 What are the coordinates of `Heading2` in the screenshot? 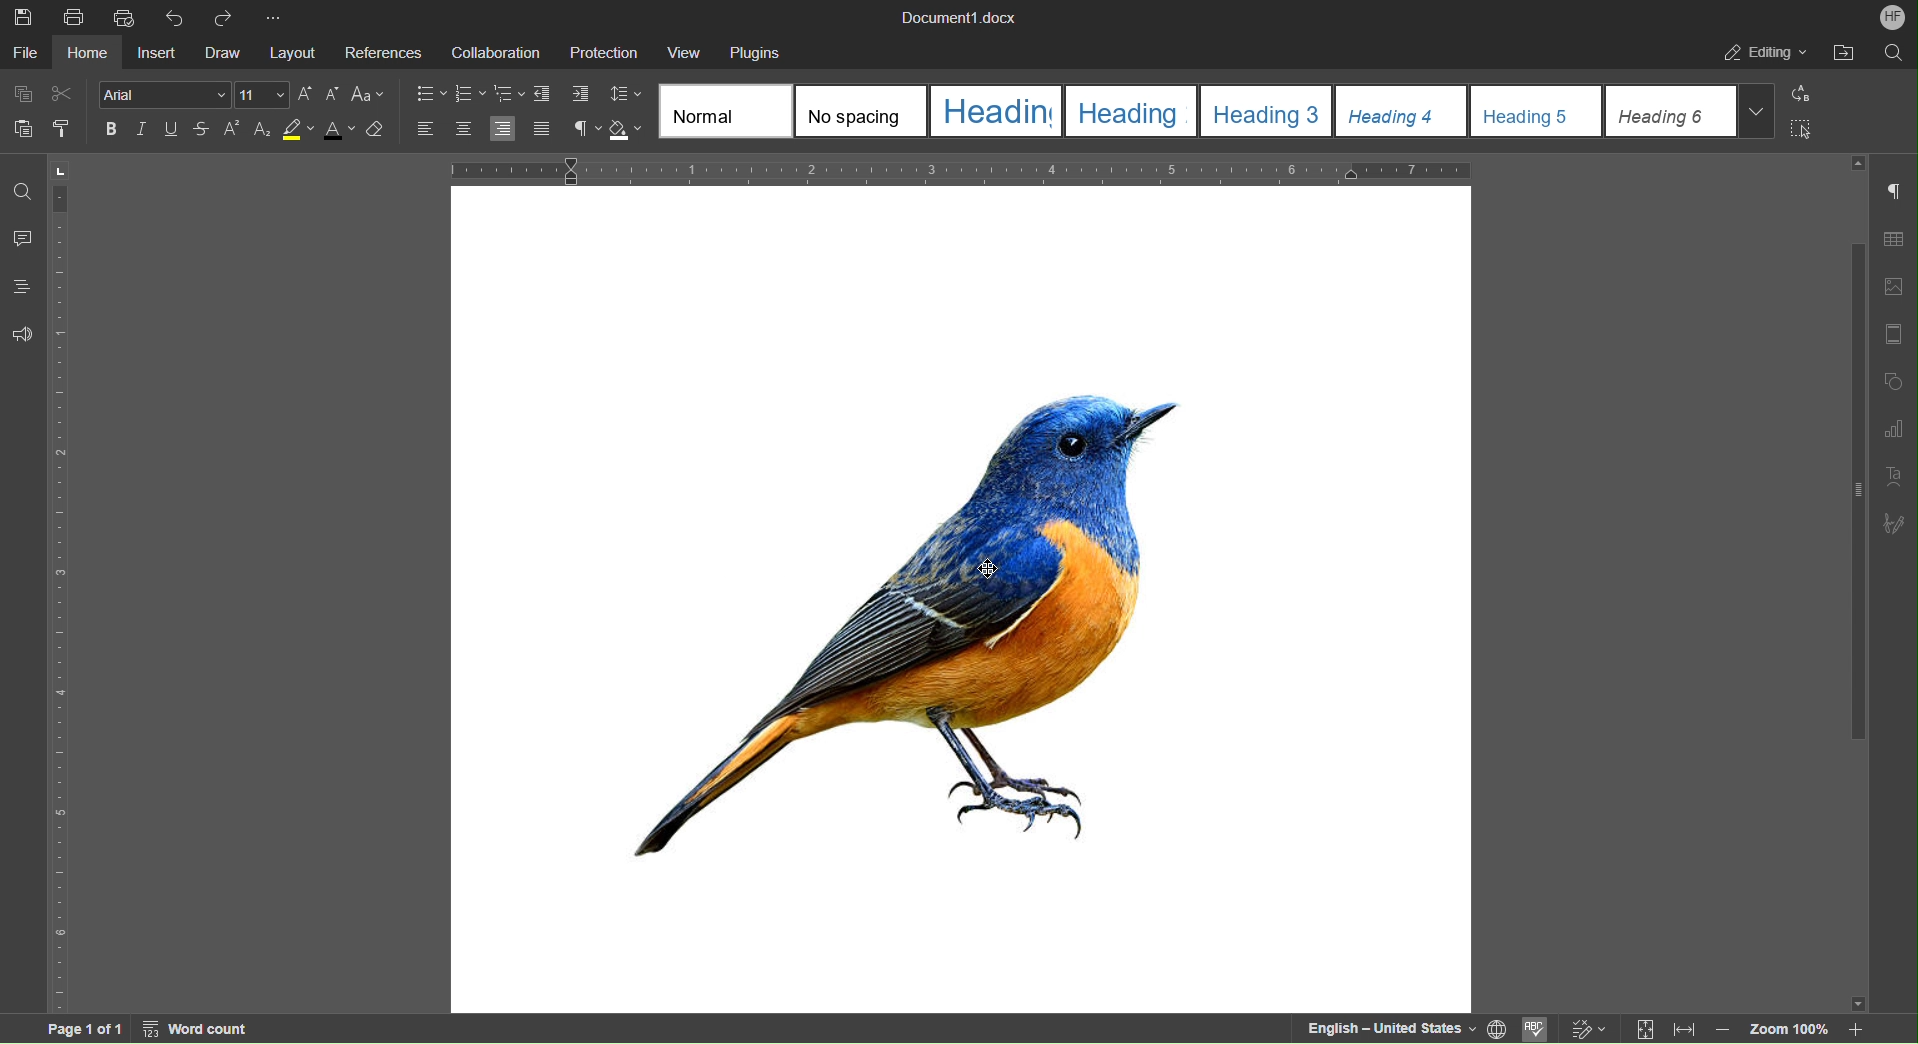 It's located at (1130, 109).